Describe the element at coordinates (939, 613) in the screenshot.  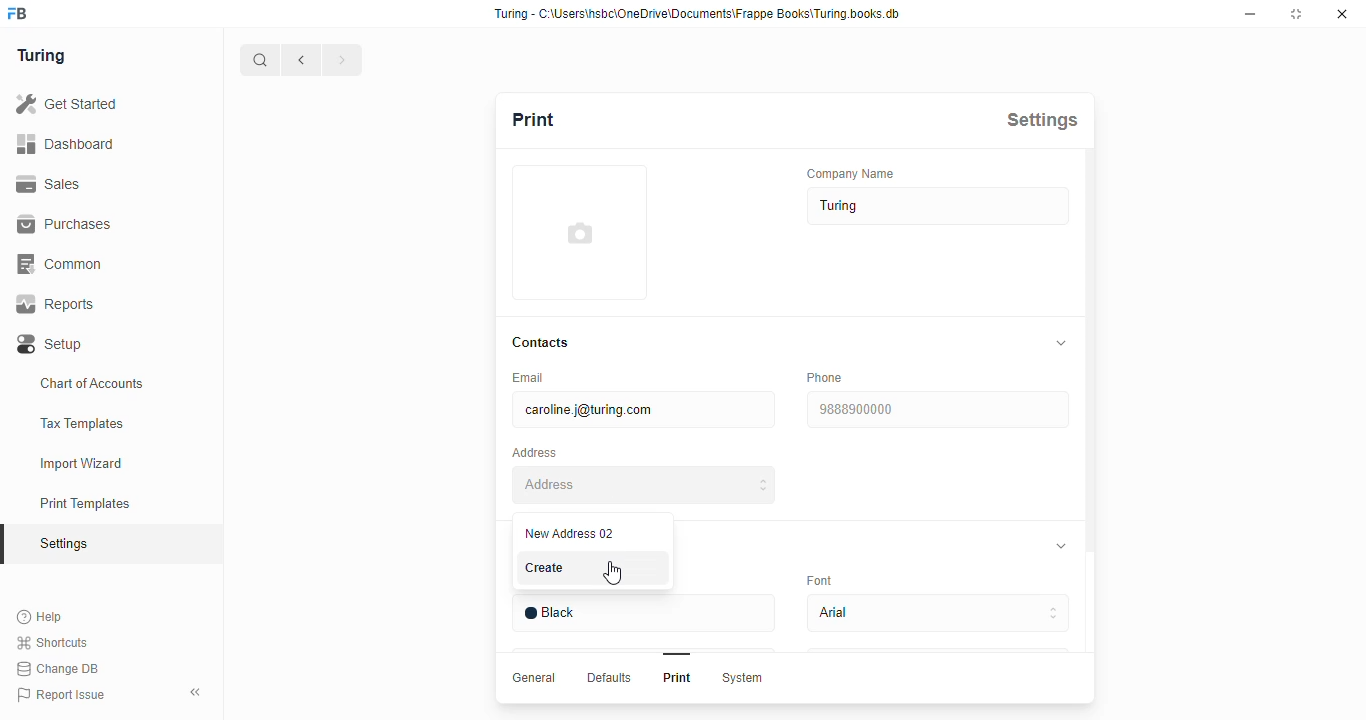
I see `arial` at that location.